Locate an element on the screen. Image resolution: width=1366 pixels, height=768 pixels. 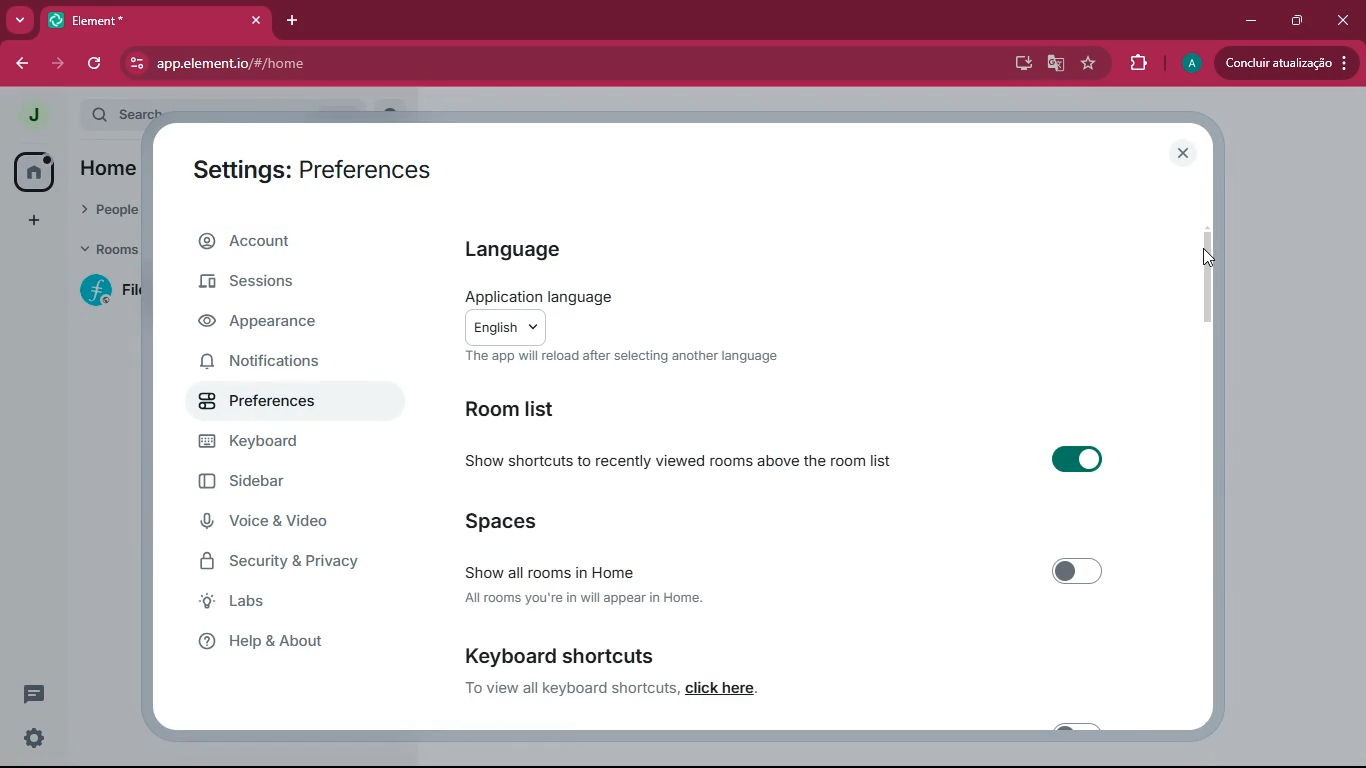
to view all keyboard shortcuts is located at coordinates (571, 690).